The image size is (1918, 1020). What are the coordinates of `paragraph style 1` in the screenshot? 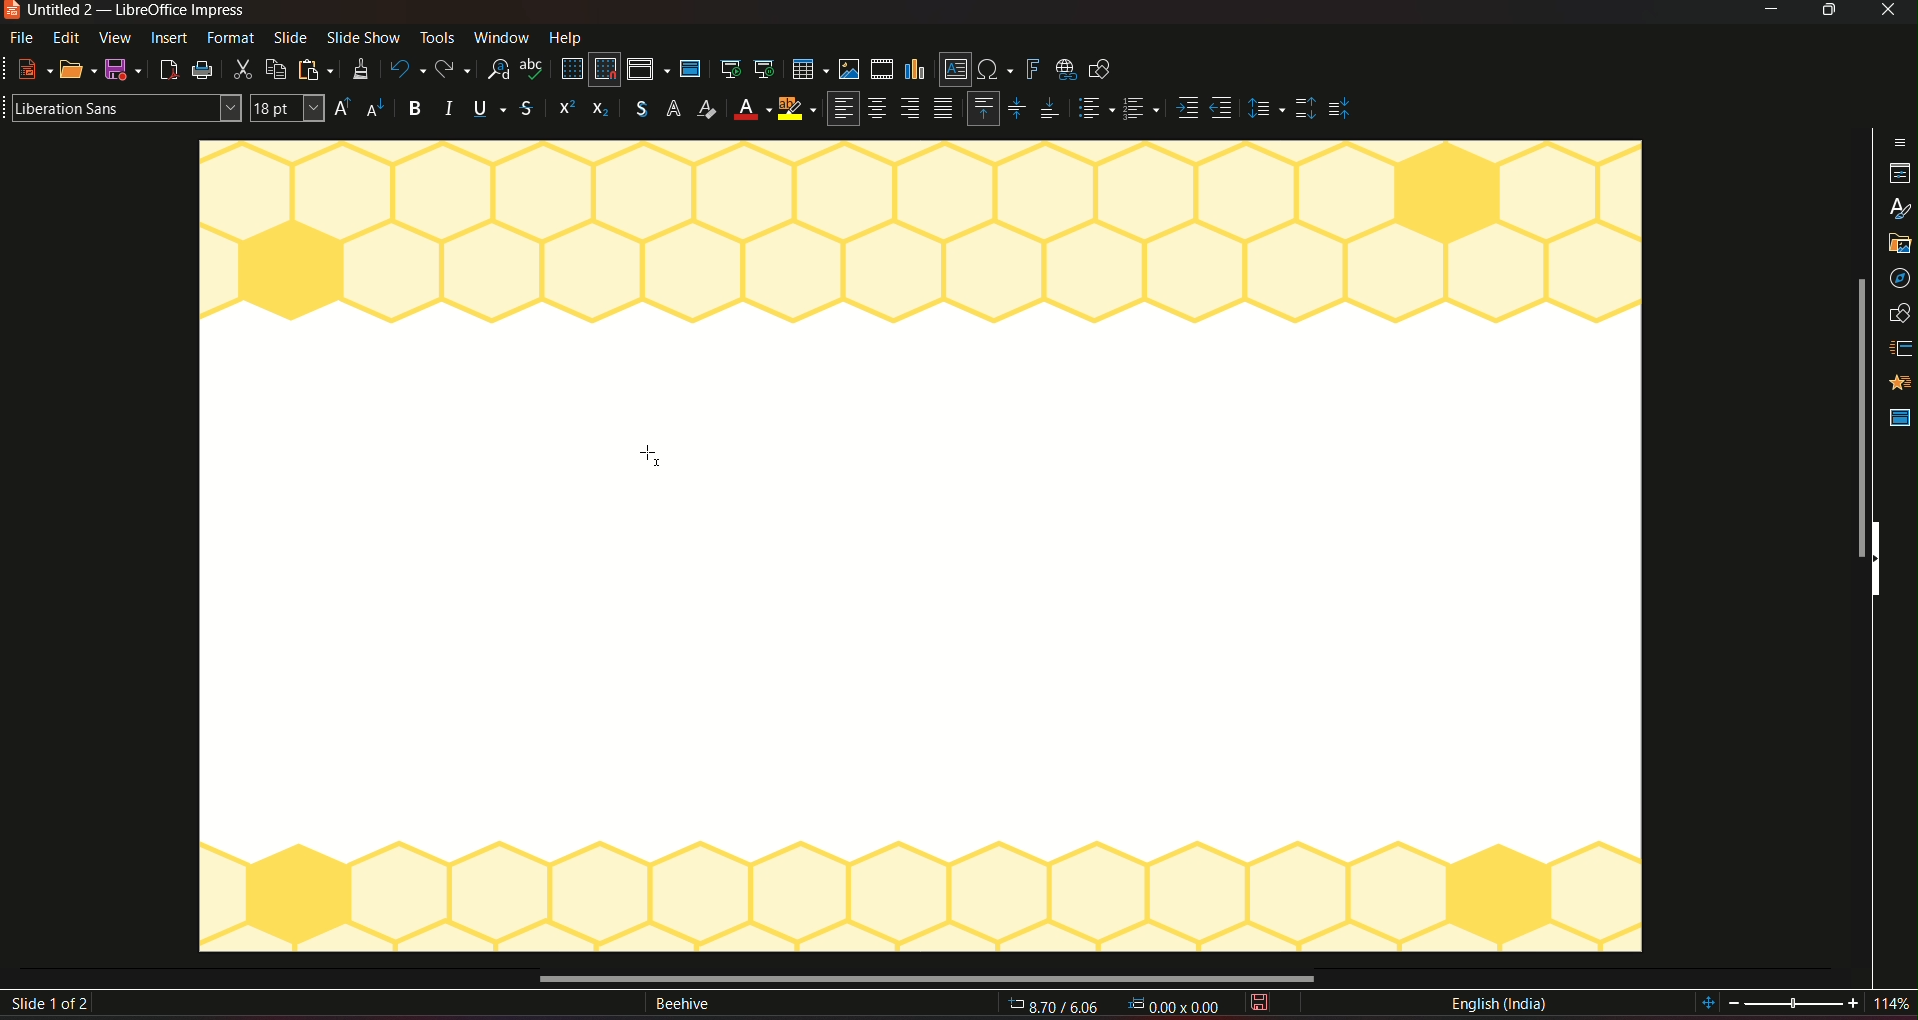 It's located at (1094, 110).